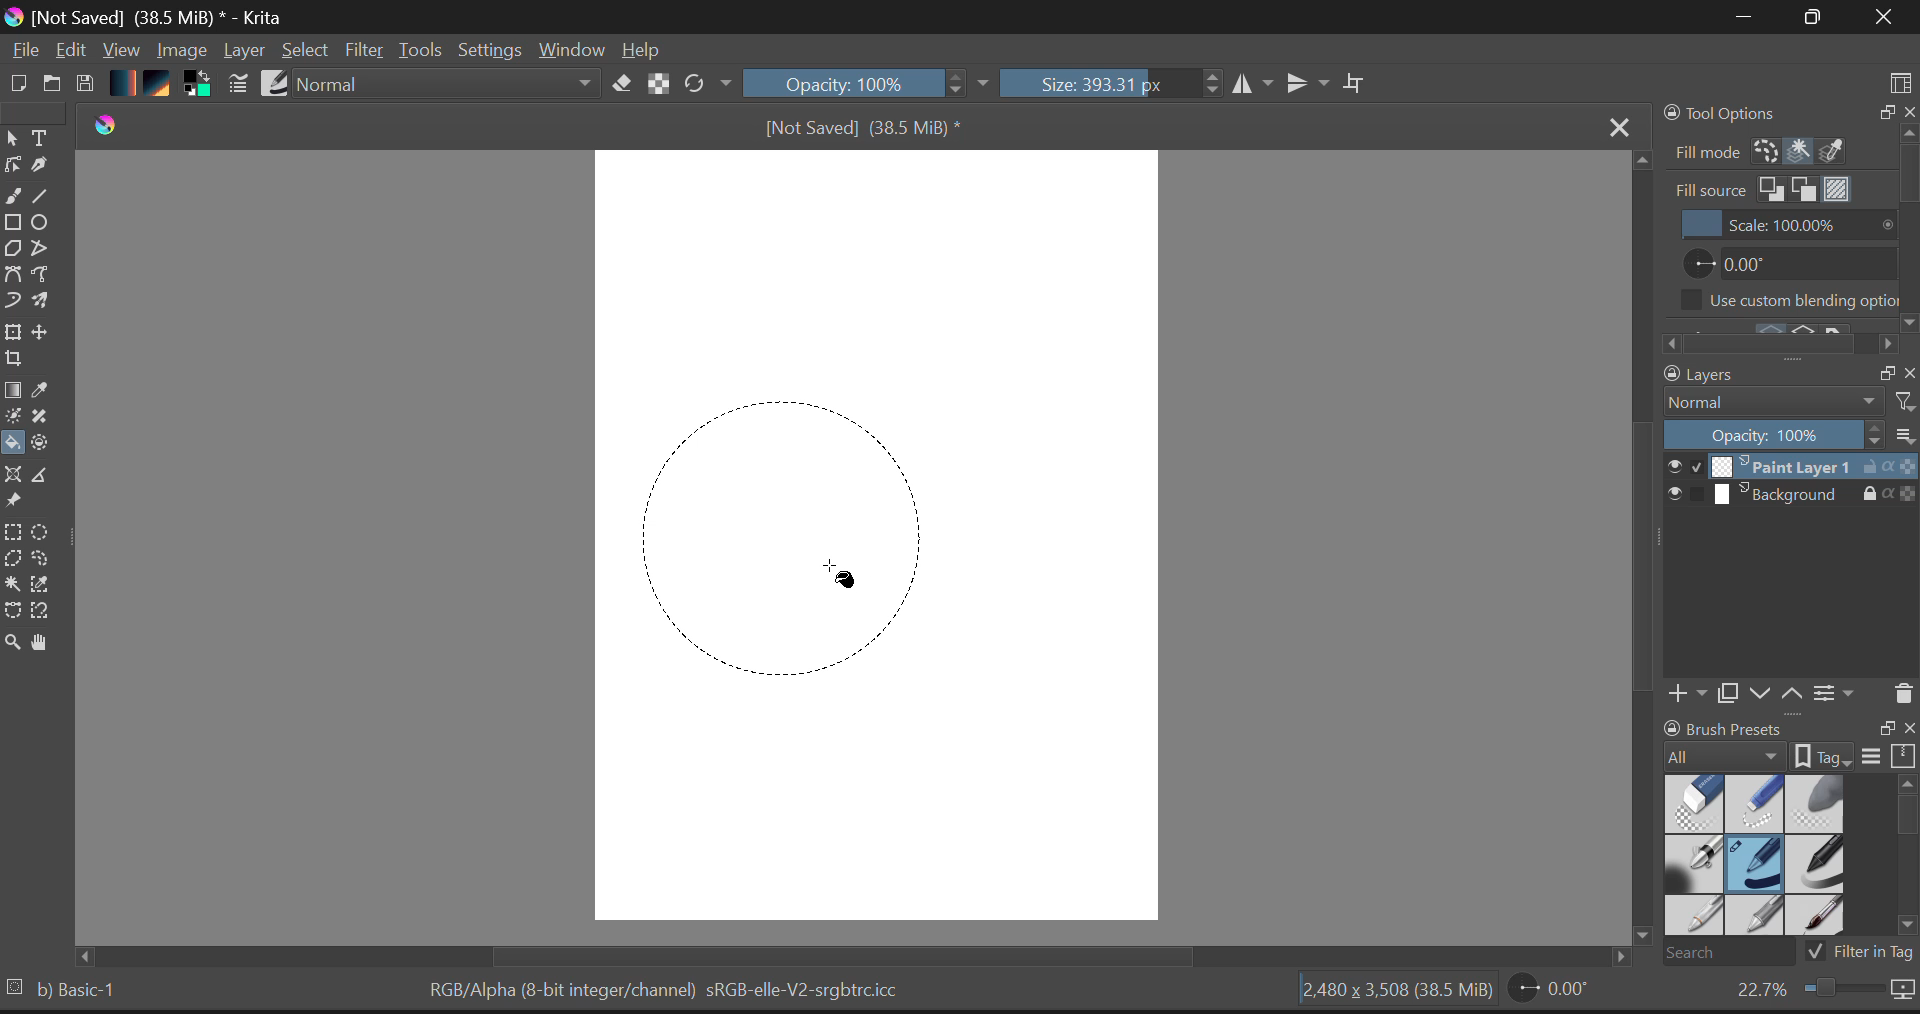  Describe the element at coordinates (12, 301) in the screenshot. I see `Dynamic Brush Tool` at that location.